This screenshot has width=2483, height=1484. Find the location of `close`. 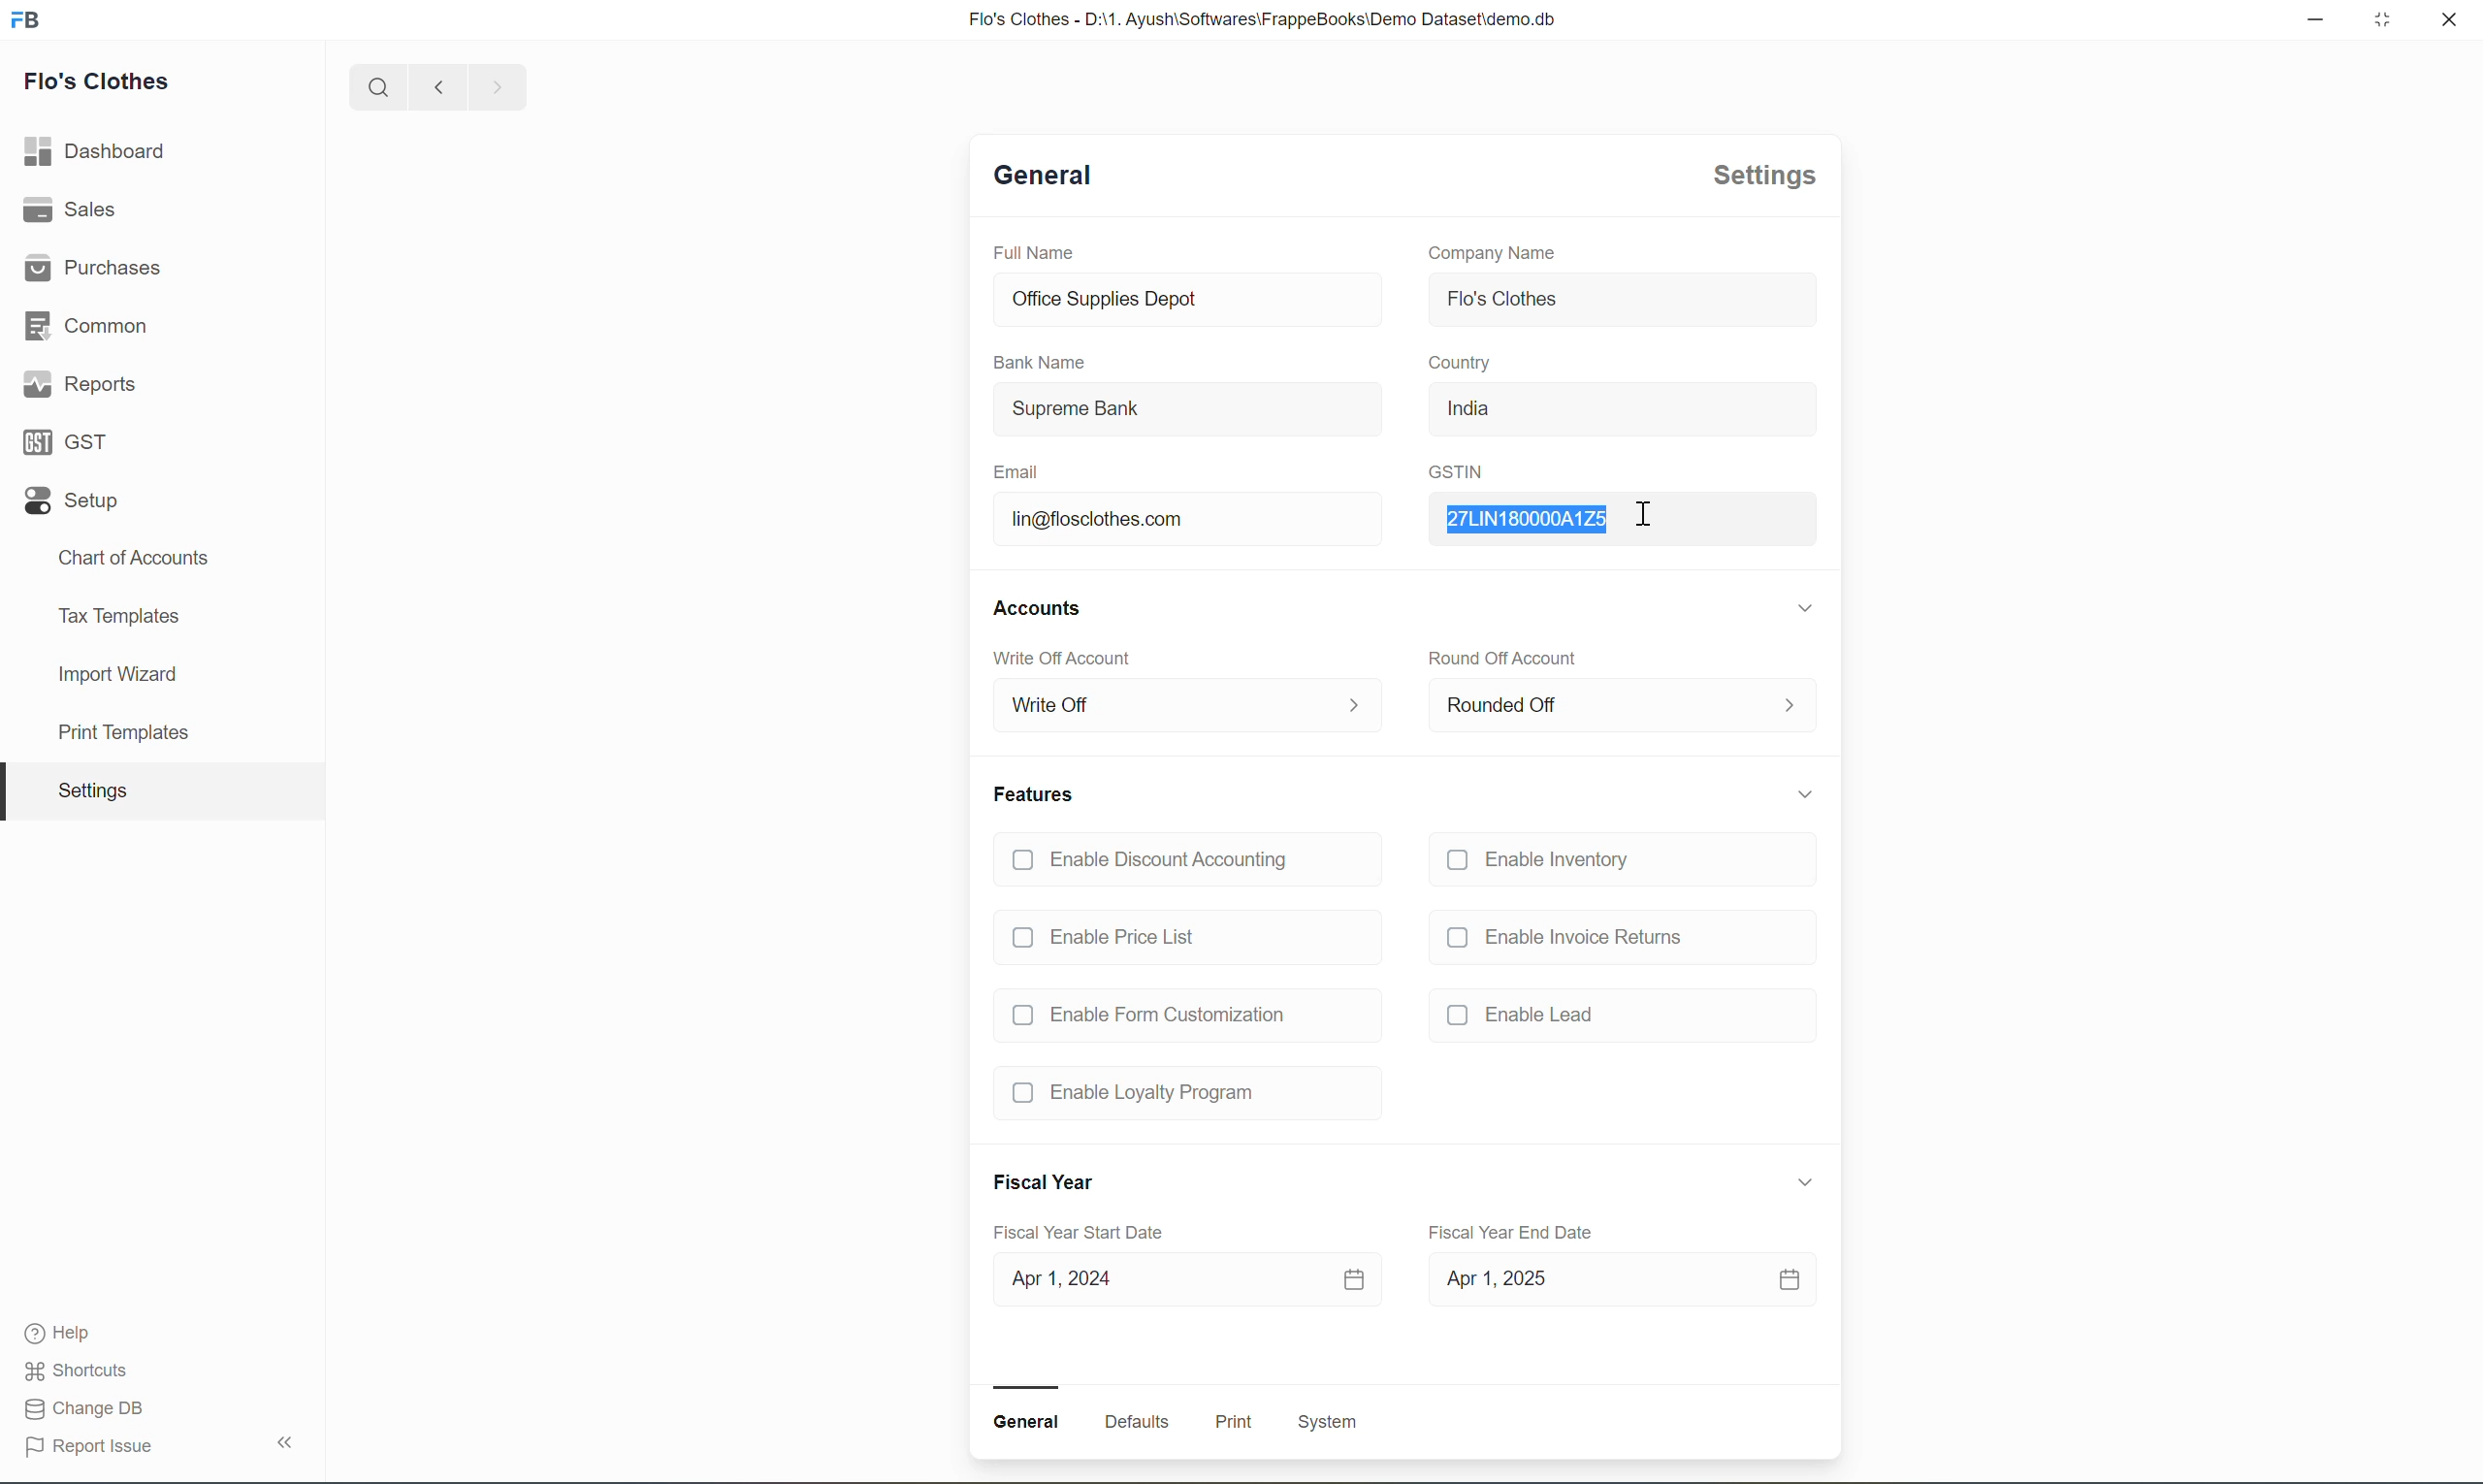

close is located at coordinates (2448, 18).